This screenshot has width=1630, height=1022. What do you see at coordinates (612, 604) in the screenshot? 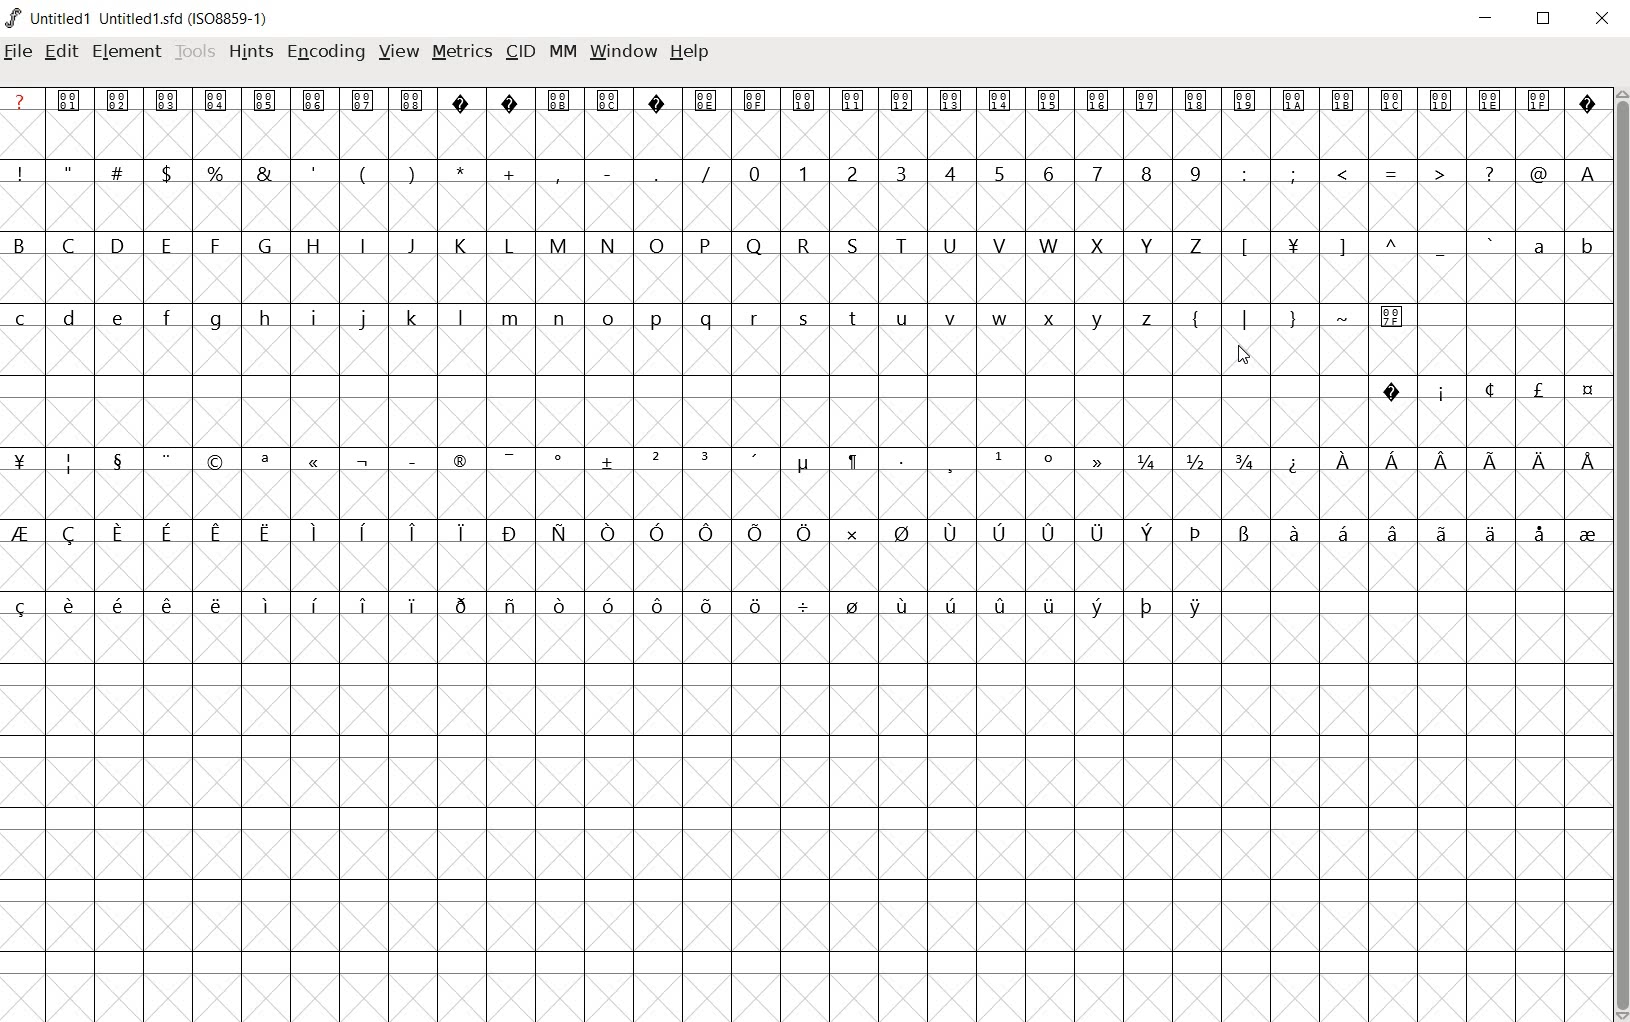
I see `special letters` at bounding box center [612, 604].